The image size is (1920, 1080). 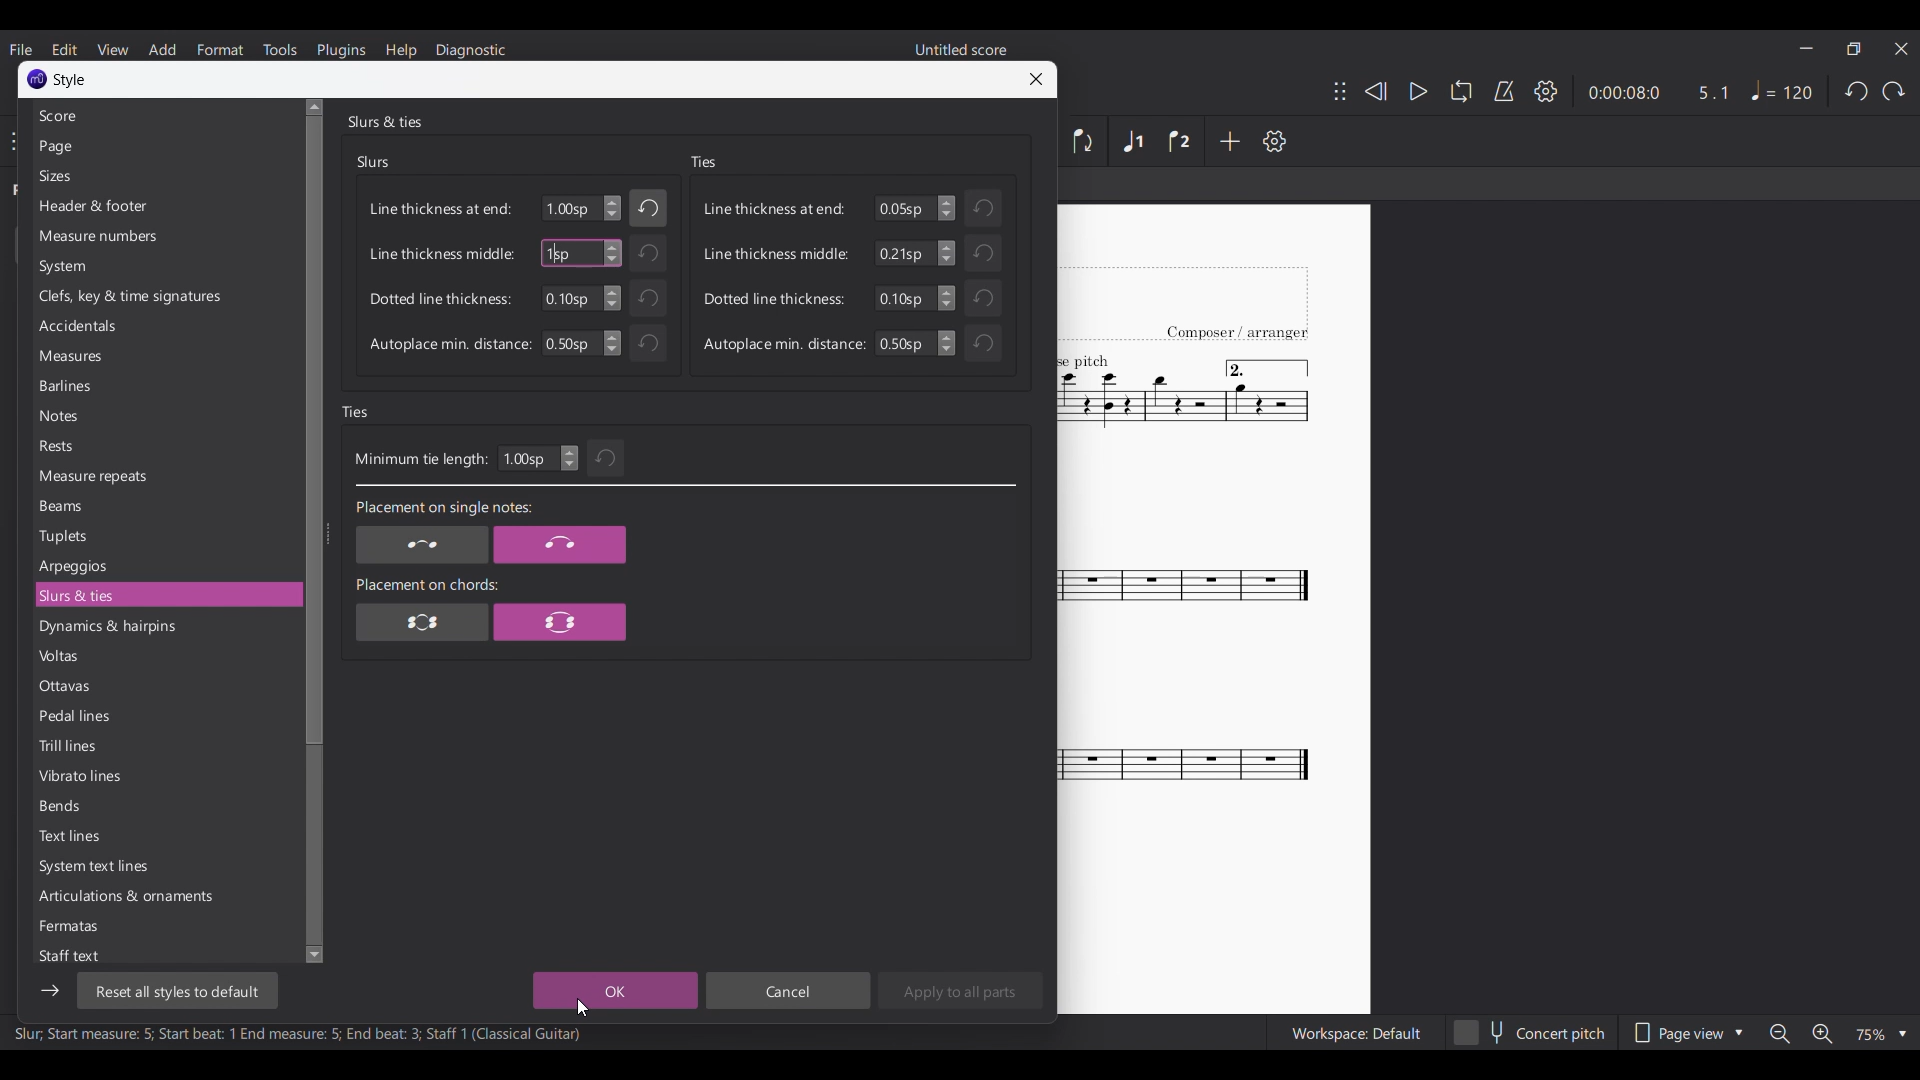 What do you see at coordinates (342, 49) in the screenshot?
I see `Plugins menu` at bounding box center [342, 49].